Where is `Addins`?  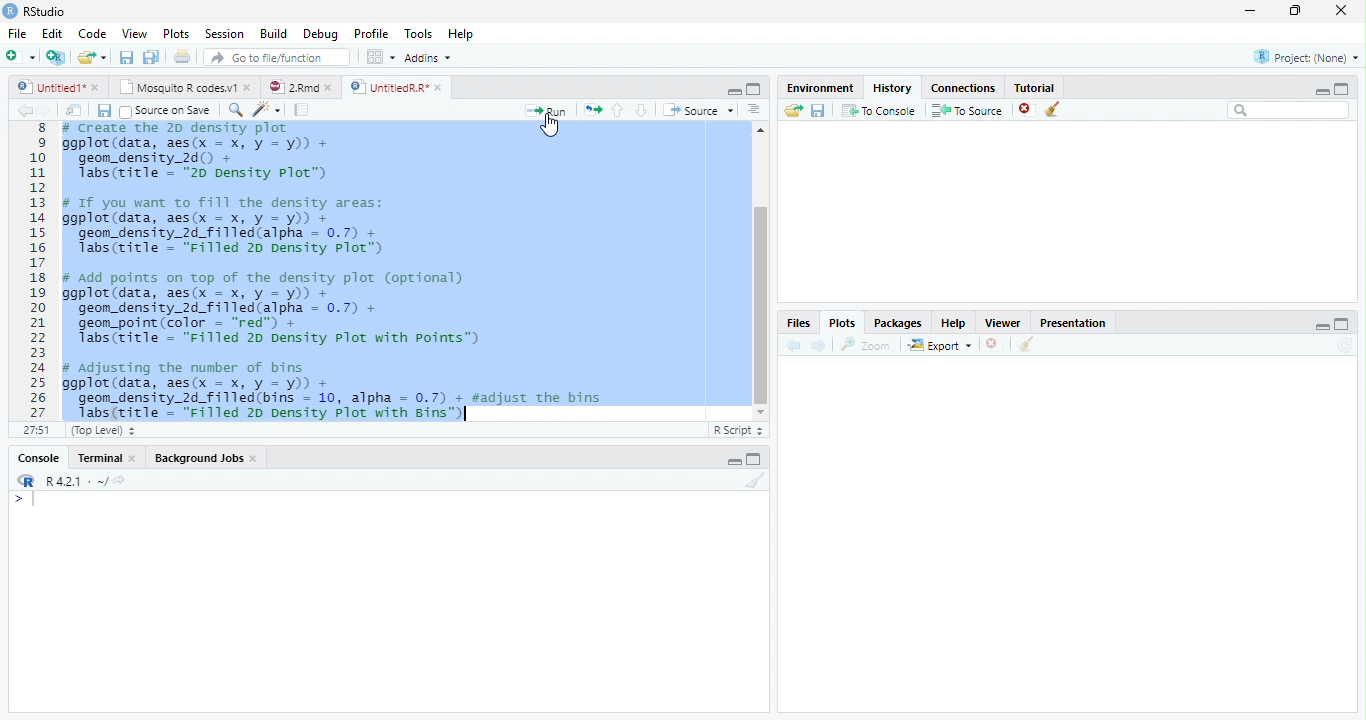
Addins is located at coordinates (427, 57).